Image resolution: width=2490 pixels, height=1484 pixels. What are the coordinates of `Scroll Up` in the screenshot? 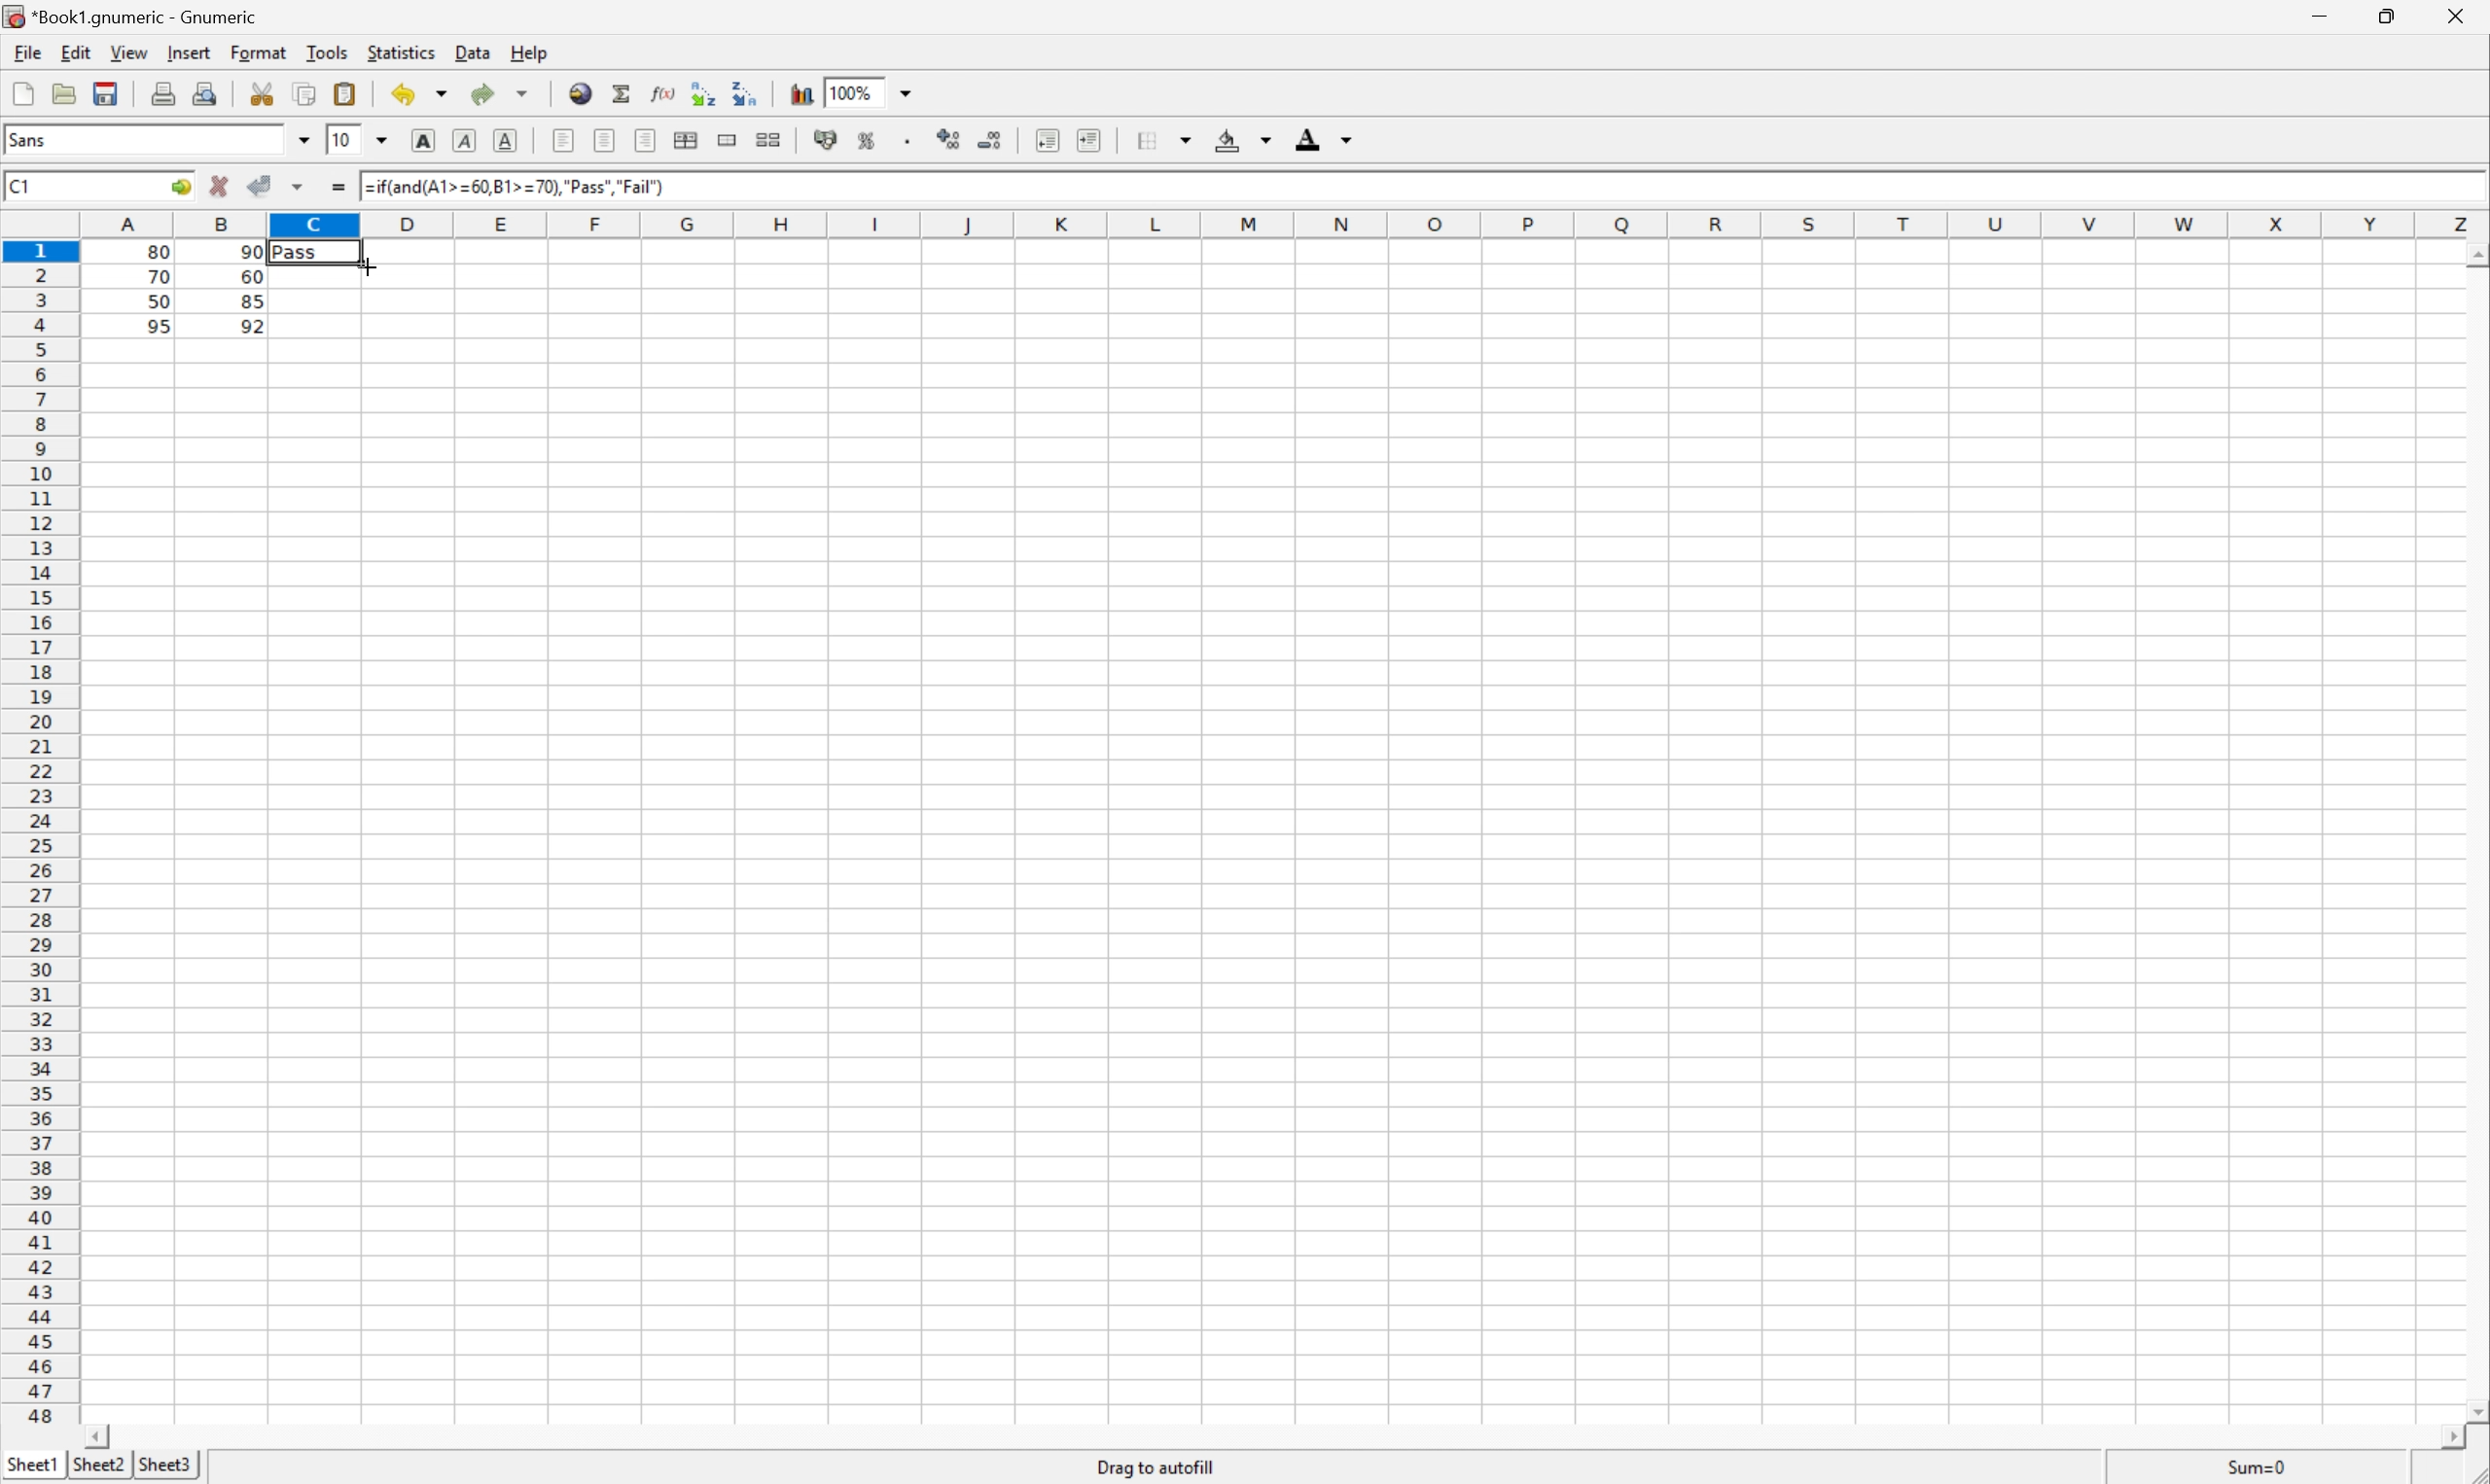 It's located at (2474, 255).